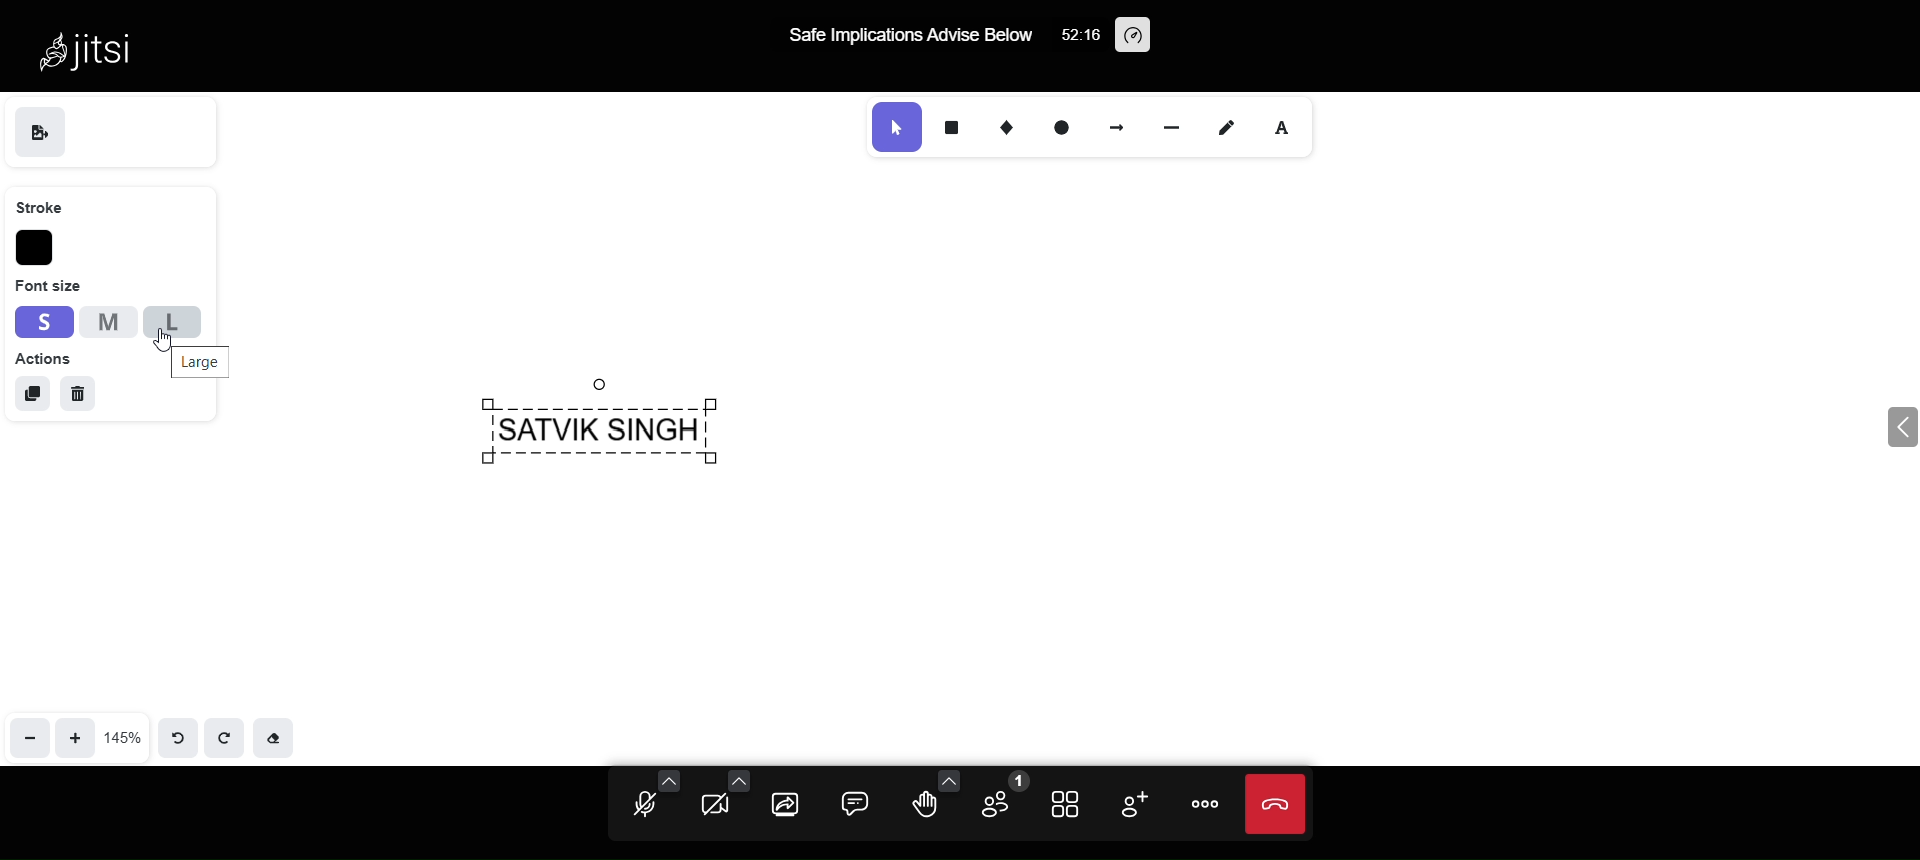 The width and height of the screenshot is (1920, 860). What do you see at coordinates (892, 127) in the screenshot?
I see `Selection` at bounding box center [892, 127].